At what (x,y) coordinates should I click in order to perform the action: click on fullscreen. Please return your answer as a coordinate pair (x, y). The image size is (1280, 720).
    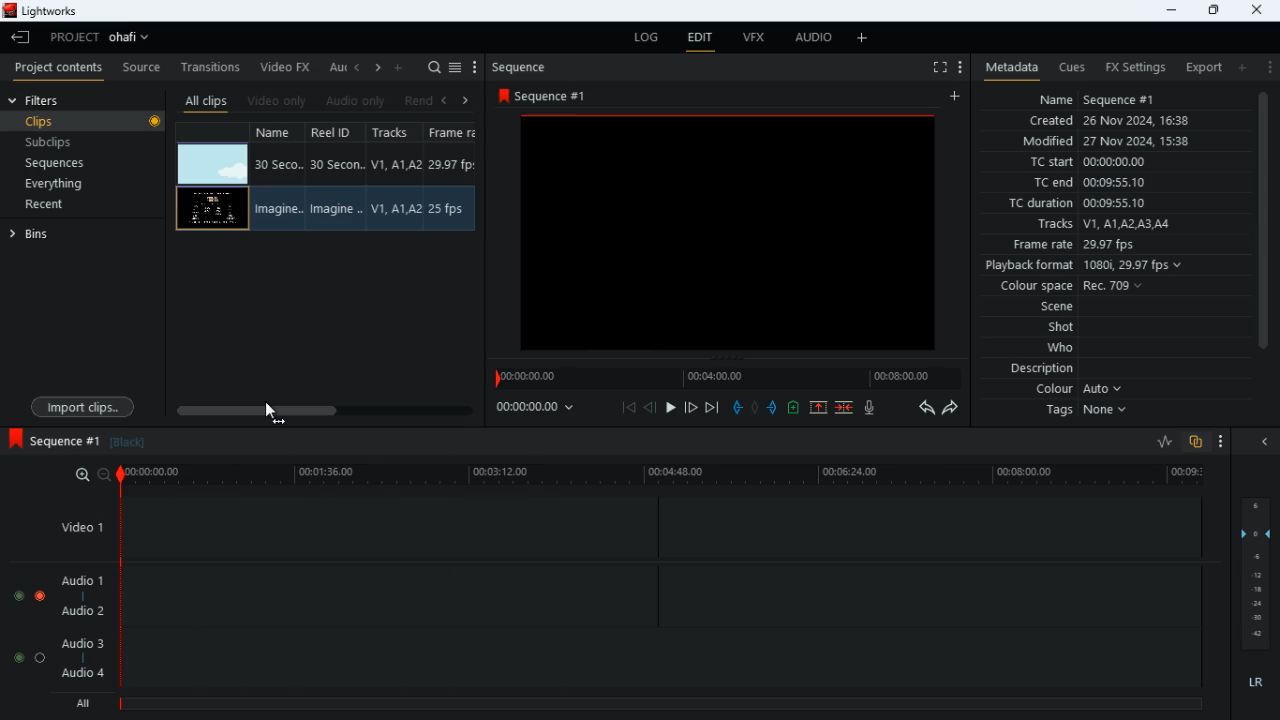
    Looking at the image, I should click on (937, 65).